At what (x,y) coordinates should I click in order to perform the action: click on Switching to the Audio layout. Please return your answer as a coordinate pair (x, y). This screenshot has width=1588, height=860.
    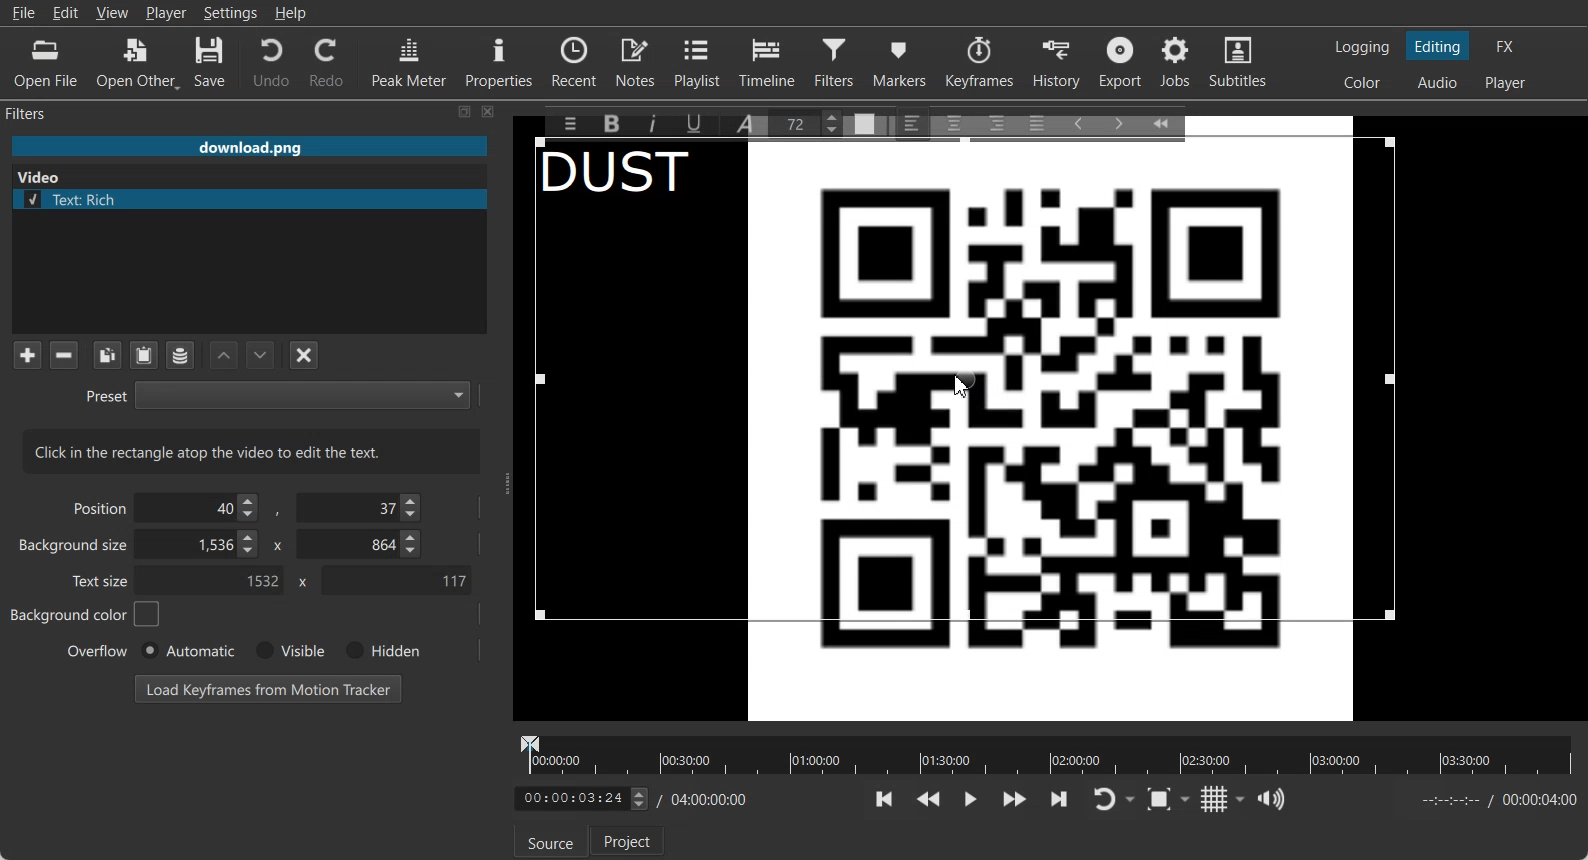
    Looking at the image, I should click on (1439, 83).